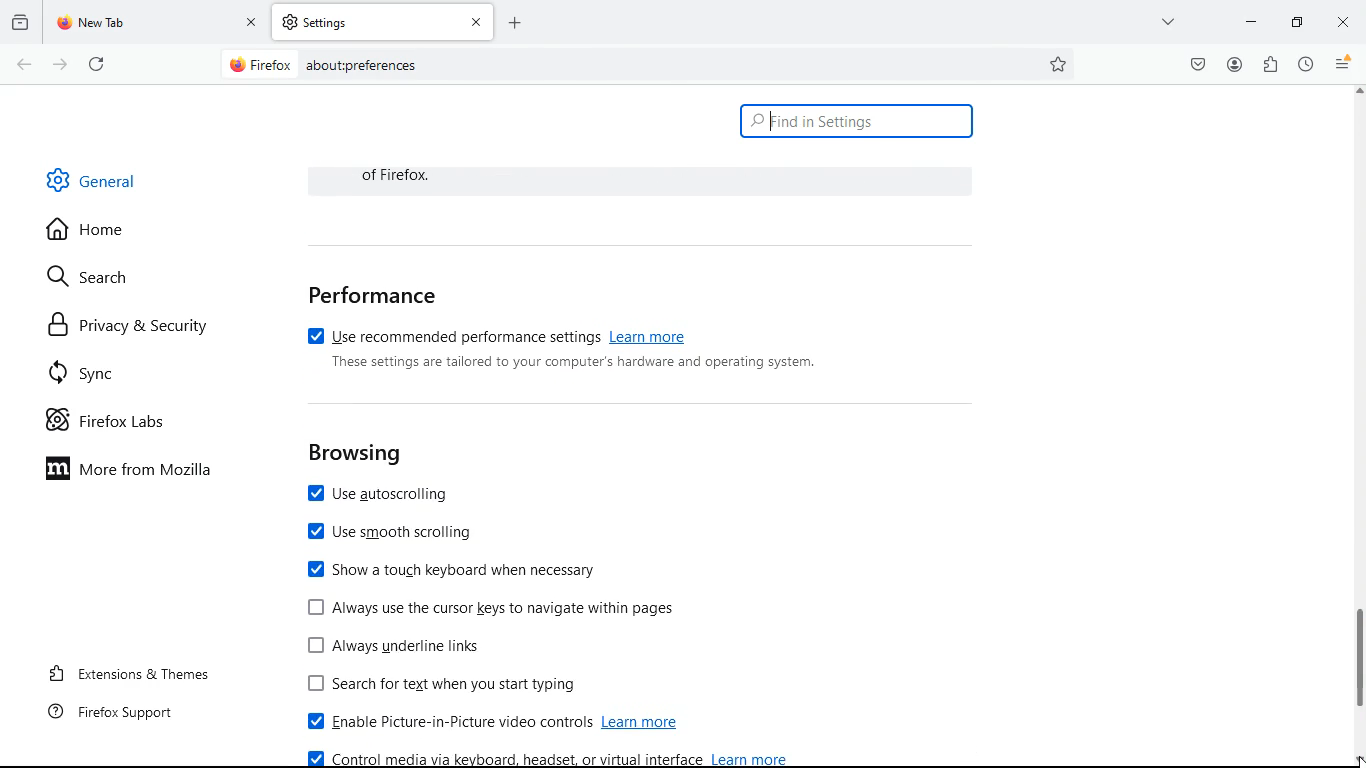 This screenshot has height=768, width=1366. I want to click on extensions, so click(1269, 66).